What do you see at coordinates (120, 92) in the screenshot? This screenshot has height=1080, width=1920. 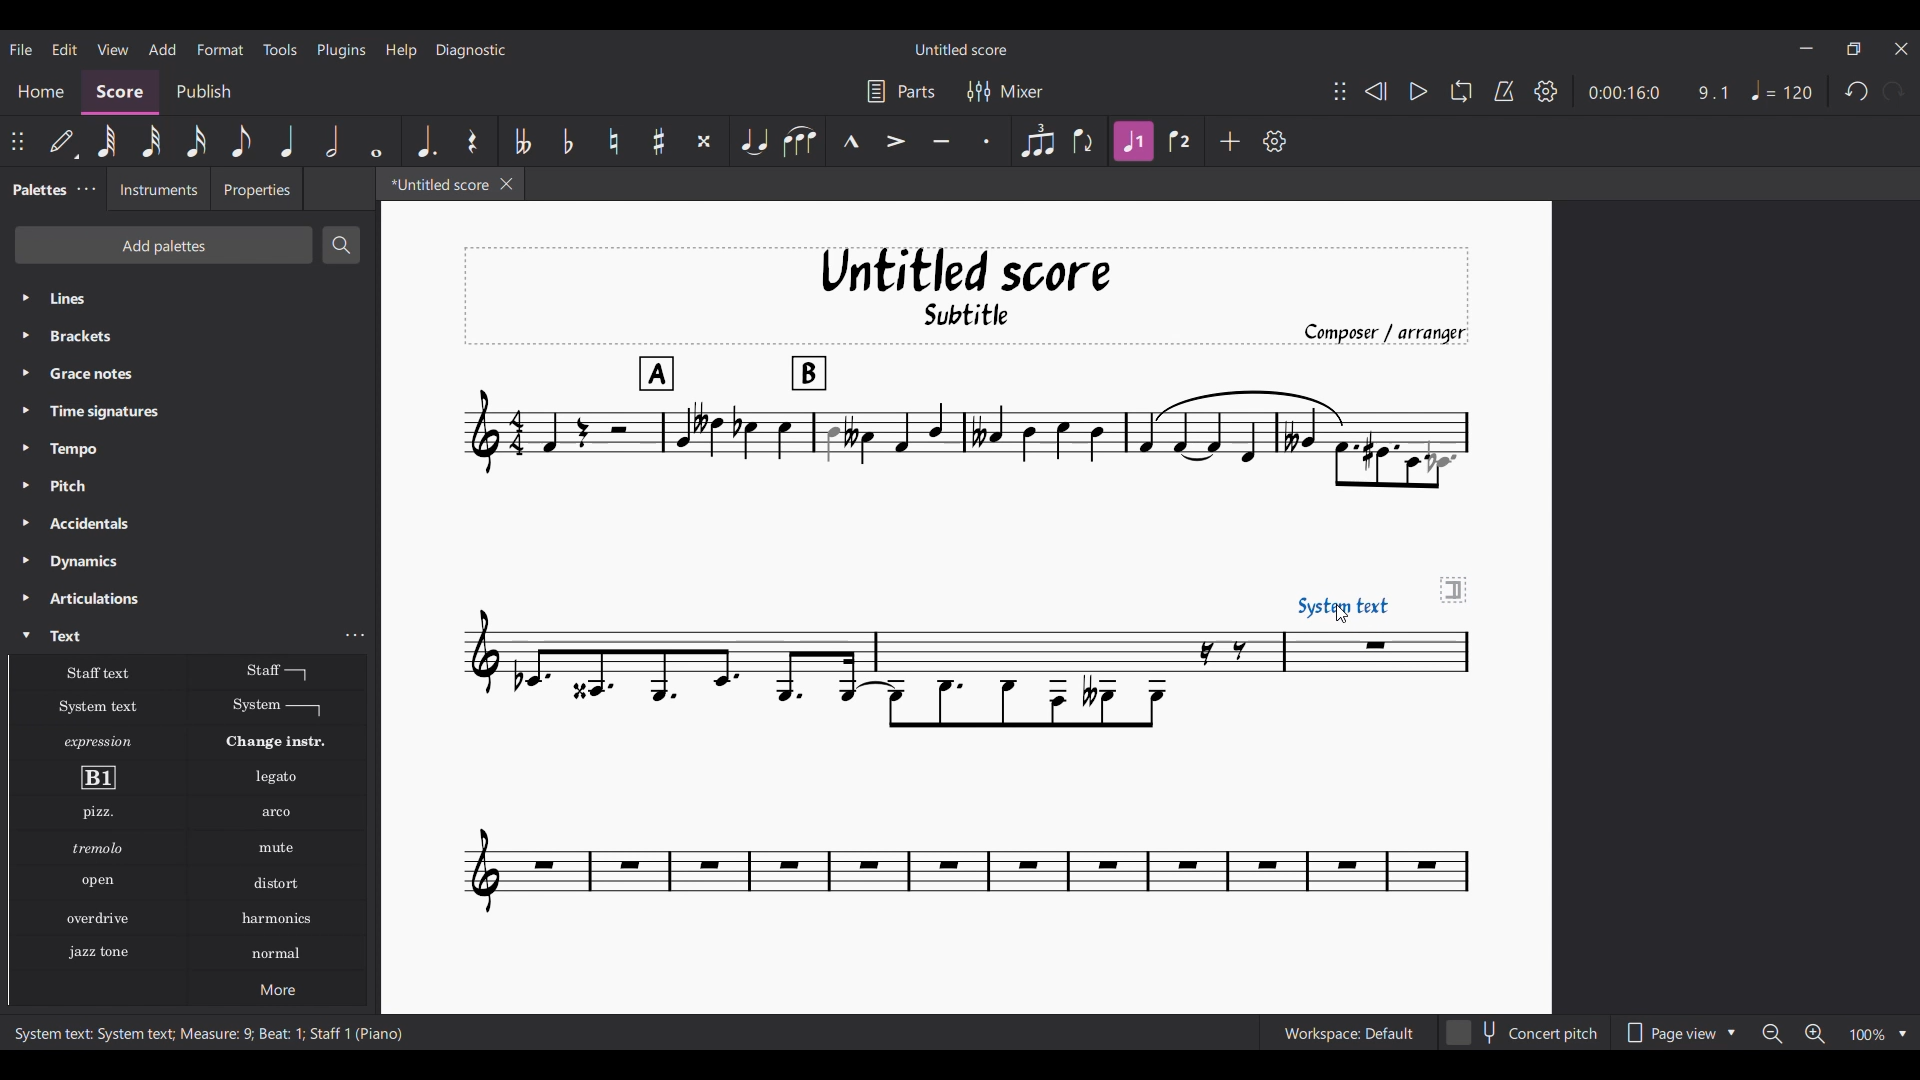 I see `Score, current section highlighted` at bounding box center [120, 92].